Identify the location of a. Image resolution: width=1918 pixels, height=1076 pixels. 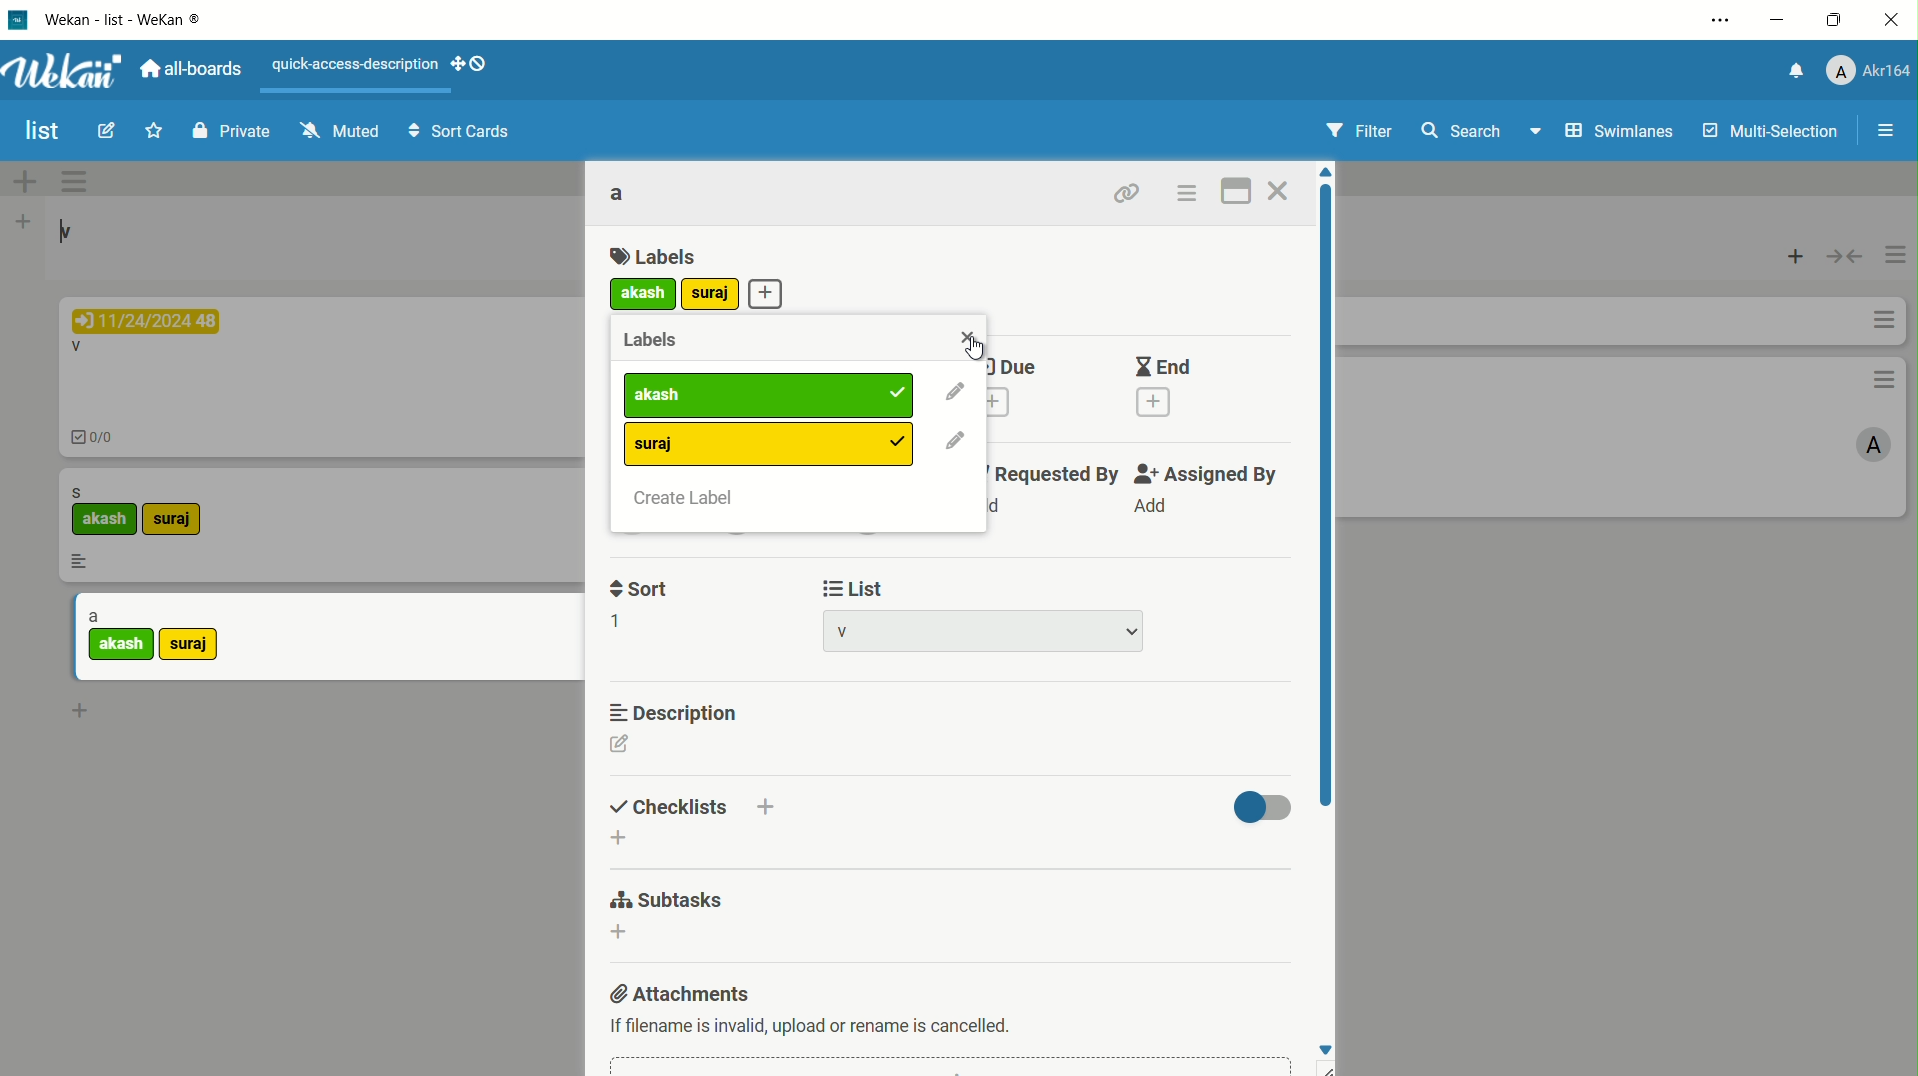
(93, 612).